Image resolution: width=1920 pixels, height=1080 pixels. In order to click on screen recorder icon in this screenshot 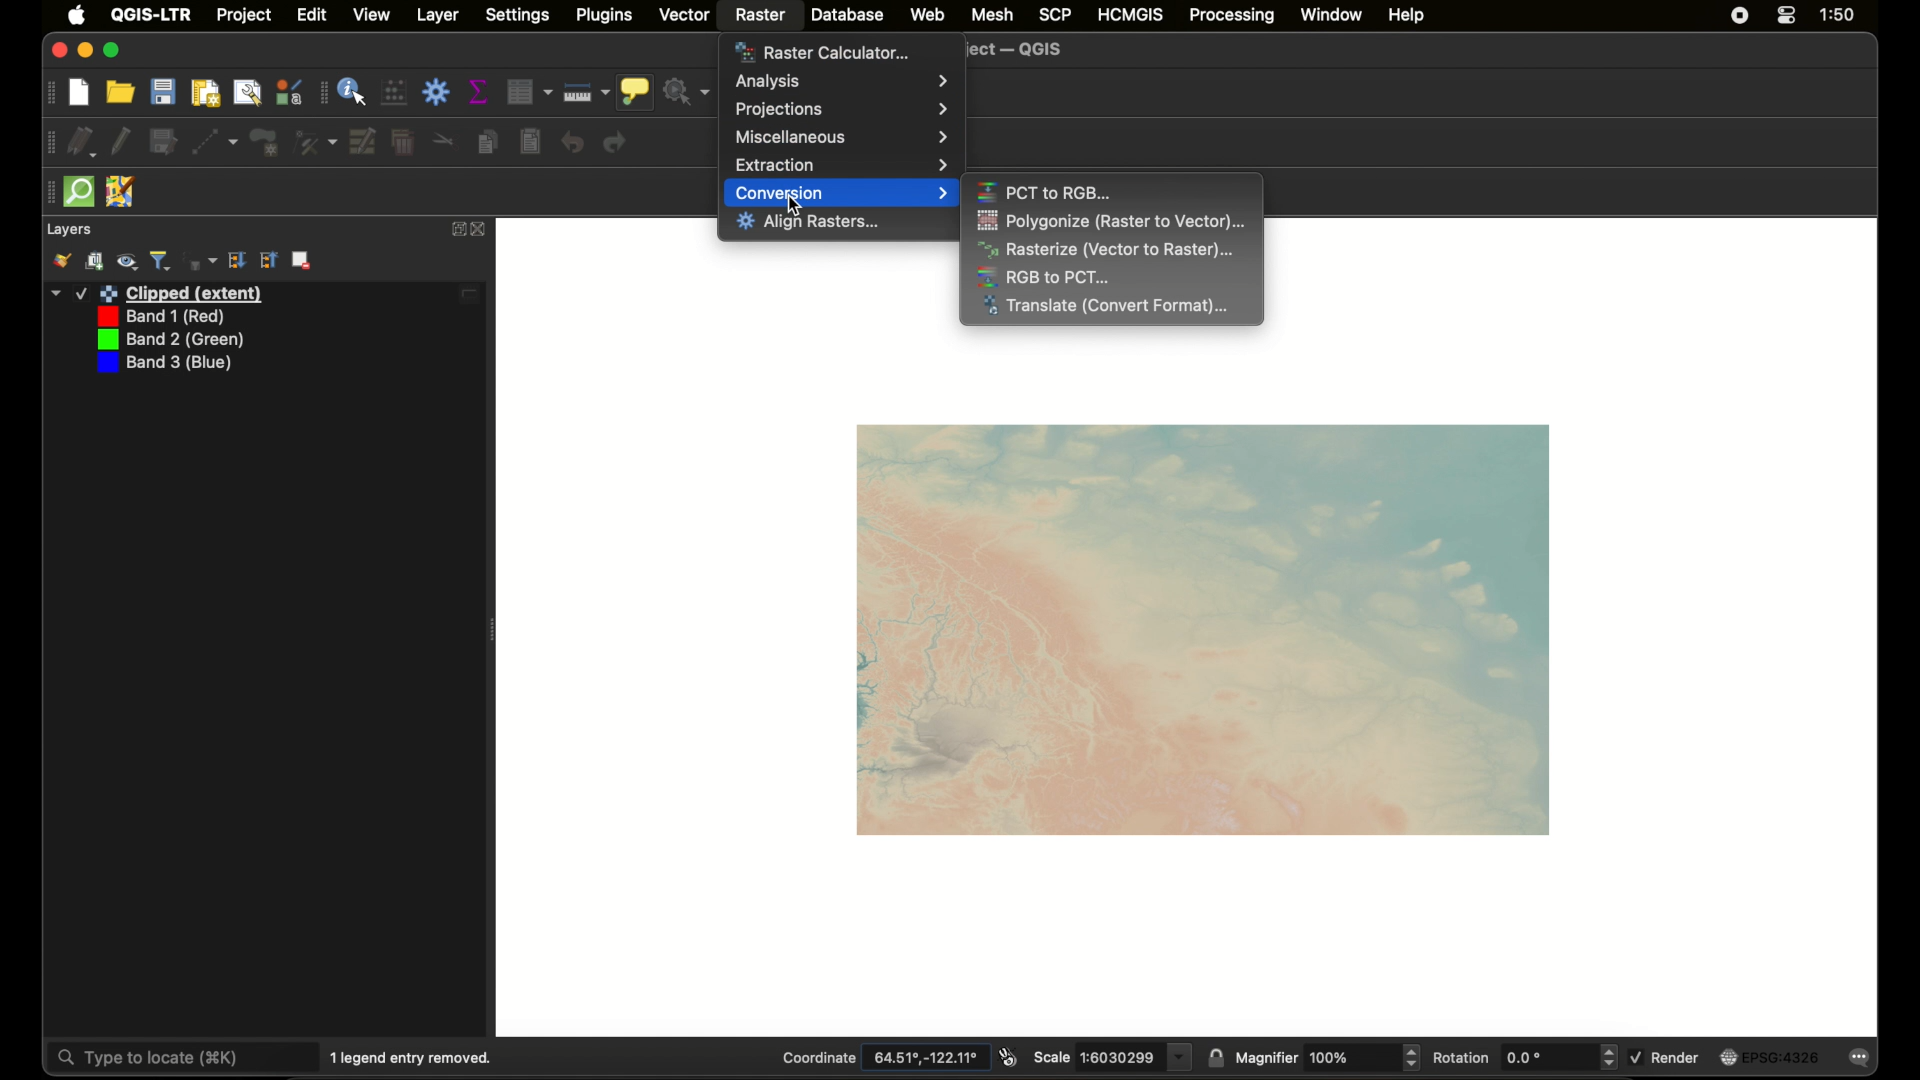, I will do `click(1740, 16)`.